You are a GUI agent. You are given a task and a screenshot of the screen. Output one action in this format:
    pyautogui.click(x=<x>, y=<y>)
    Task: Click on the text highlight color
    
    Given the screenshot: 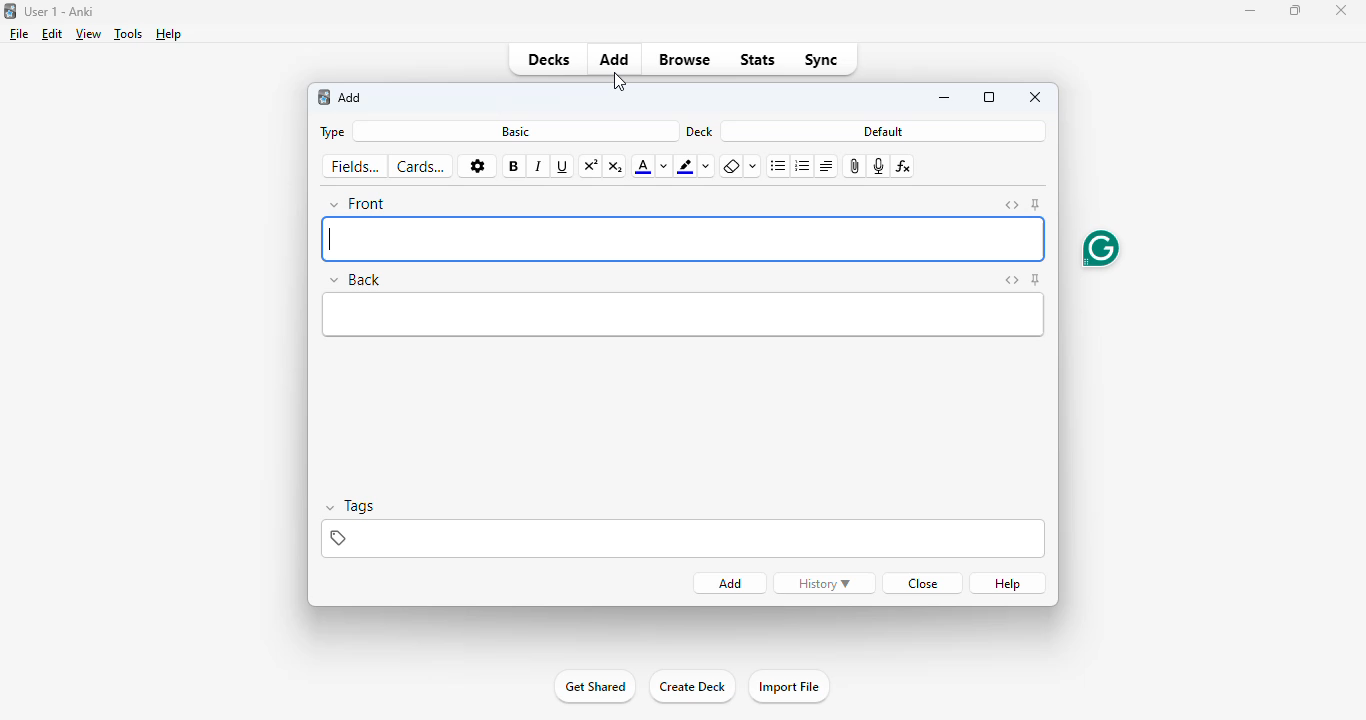 What is the action you would take?
    pyautogui.click(x=686, y=166)
    